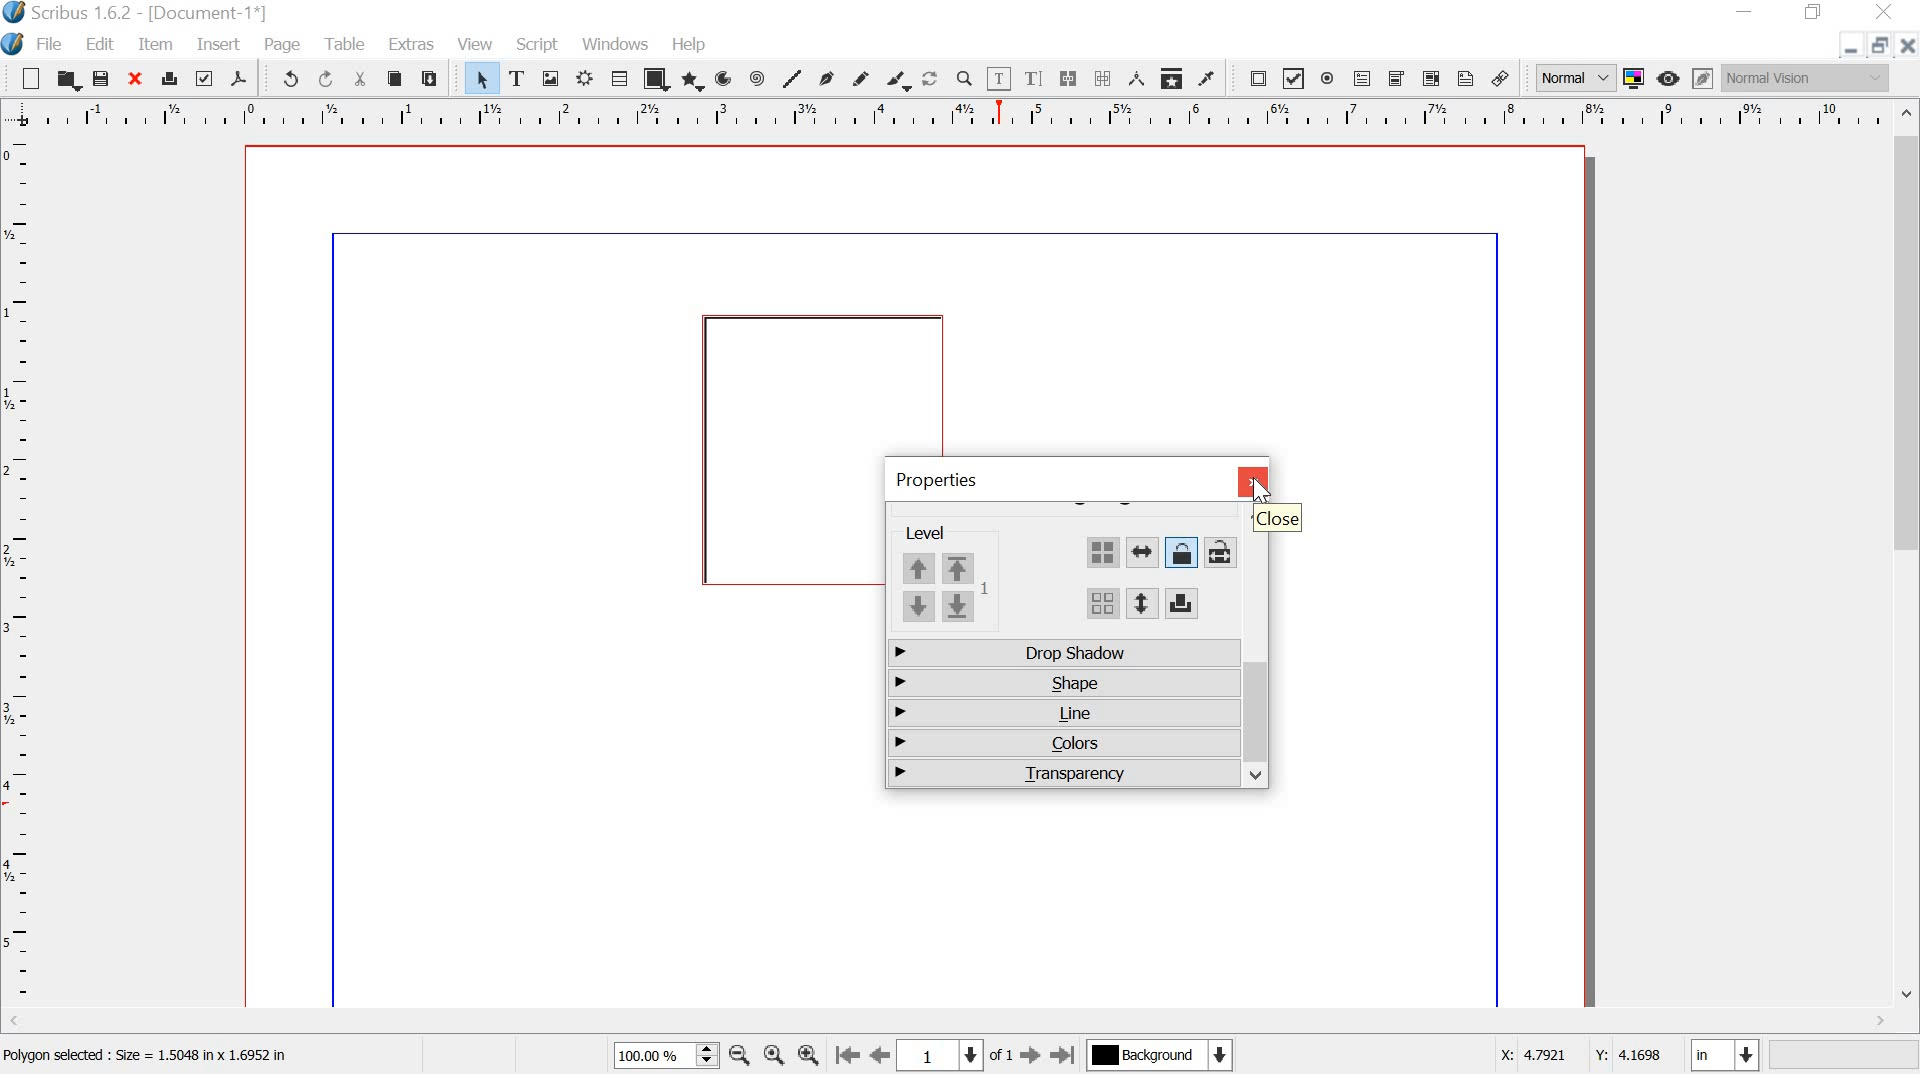 This screenshot has width=1920, height=1074. I want to click on restore down, so click(1813, 12).